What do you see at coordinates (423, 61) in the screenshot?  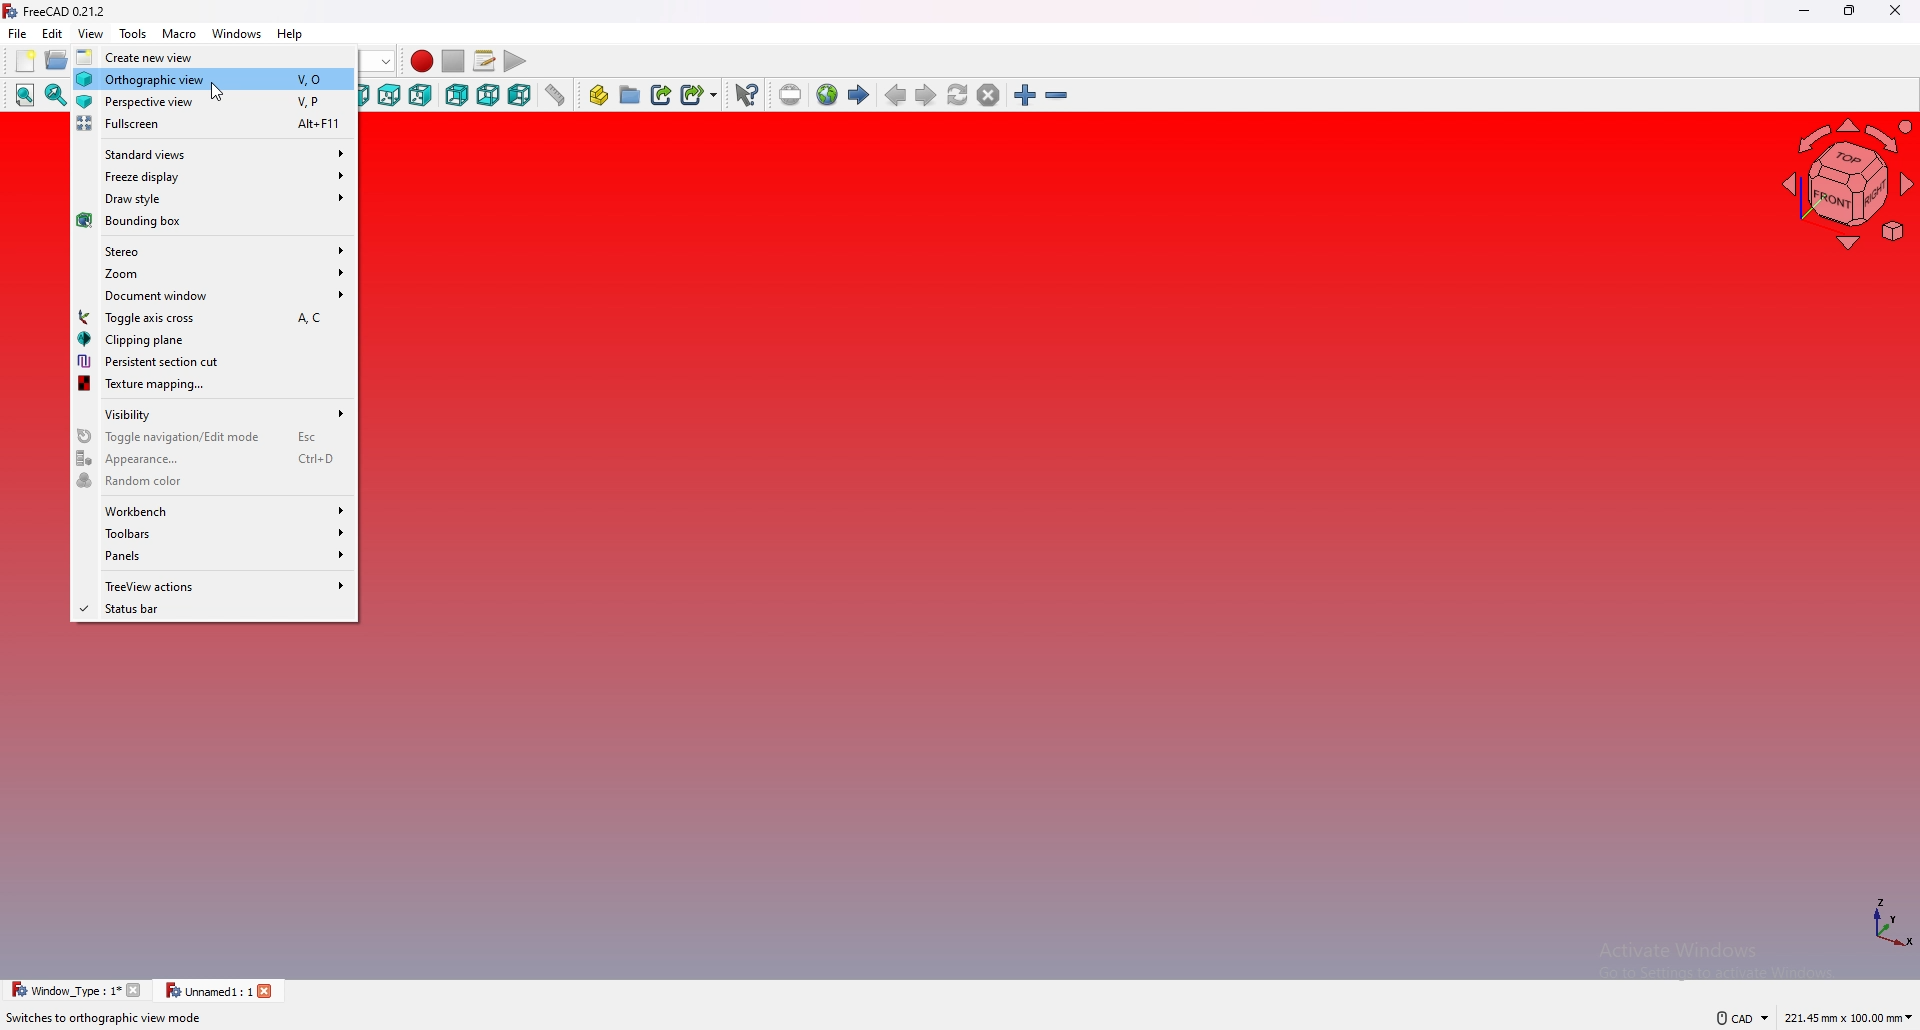 I see `record macros` at bounding box center [423, 61].